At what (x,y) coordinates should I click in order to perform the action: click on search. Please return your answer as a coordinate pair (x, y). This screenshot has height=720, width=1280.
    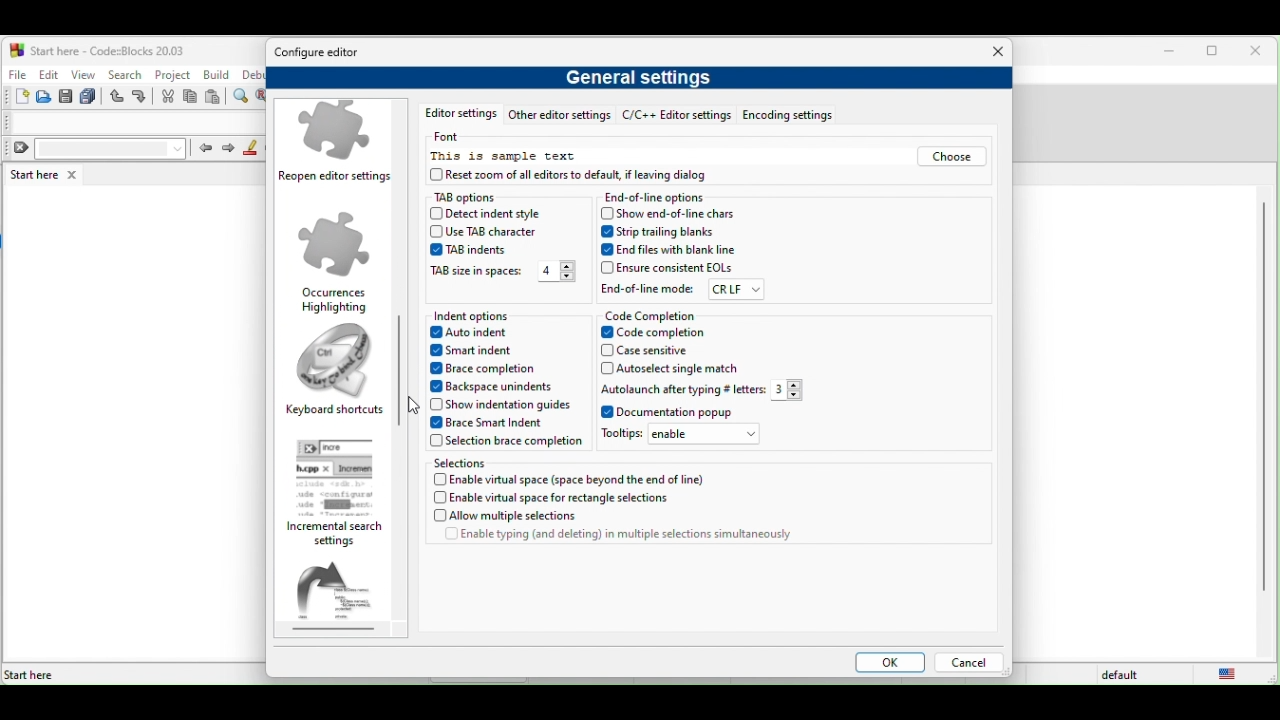
    Looking at the image, I should click on (124, 74).